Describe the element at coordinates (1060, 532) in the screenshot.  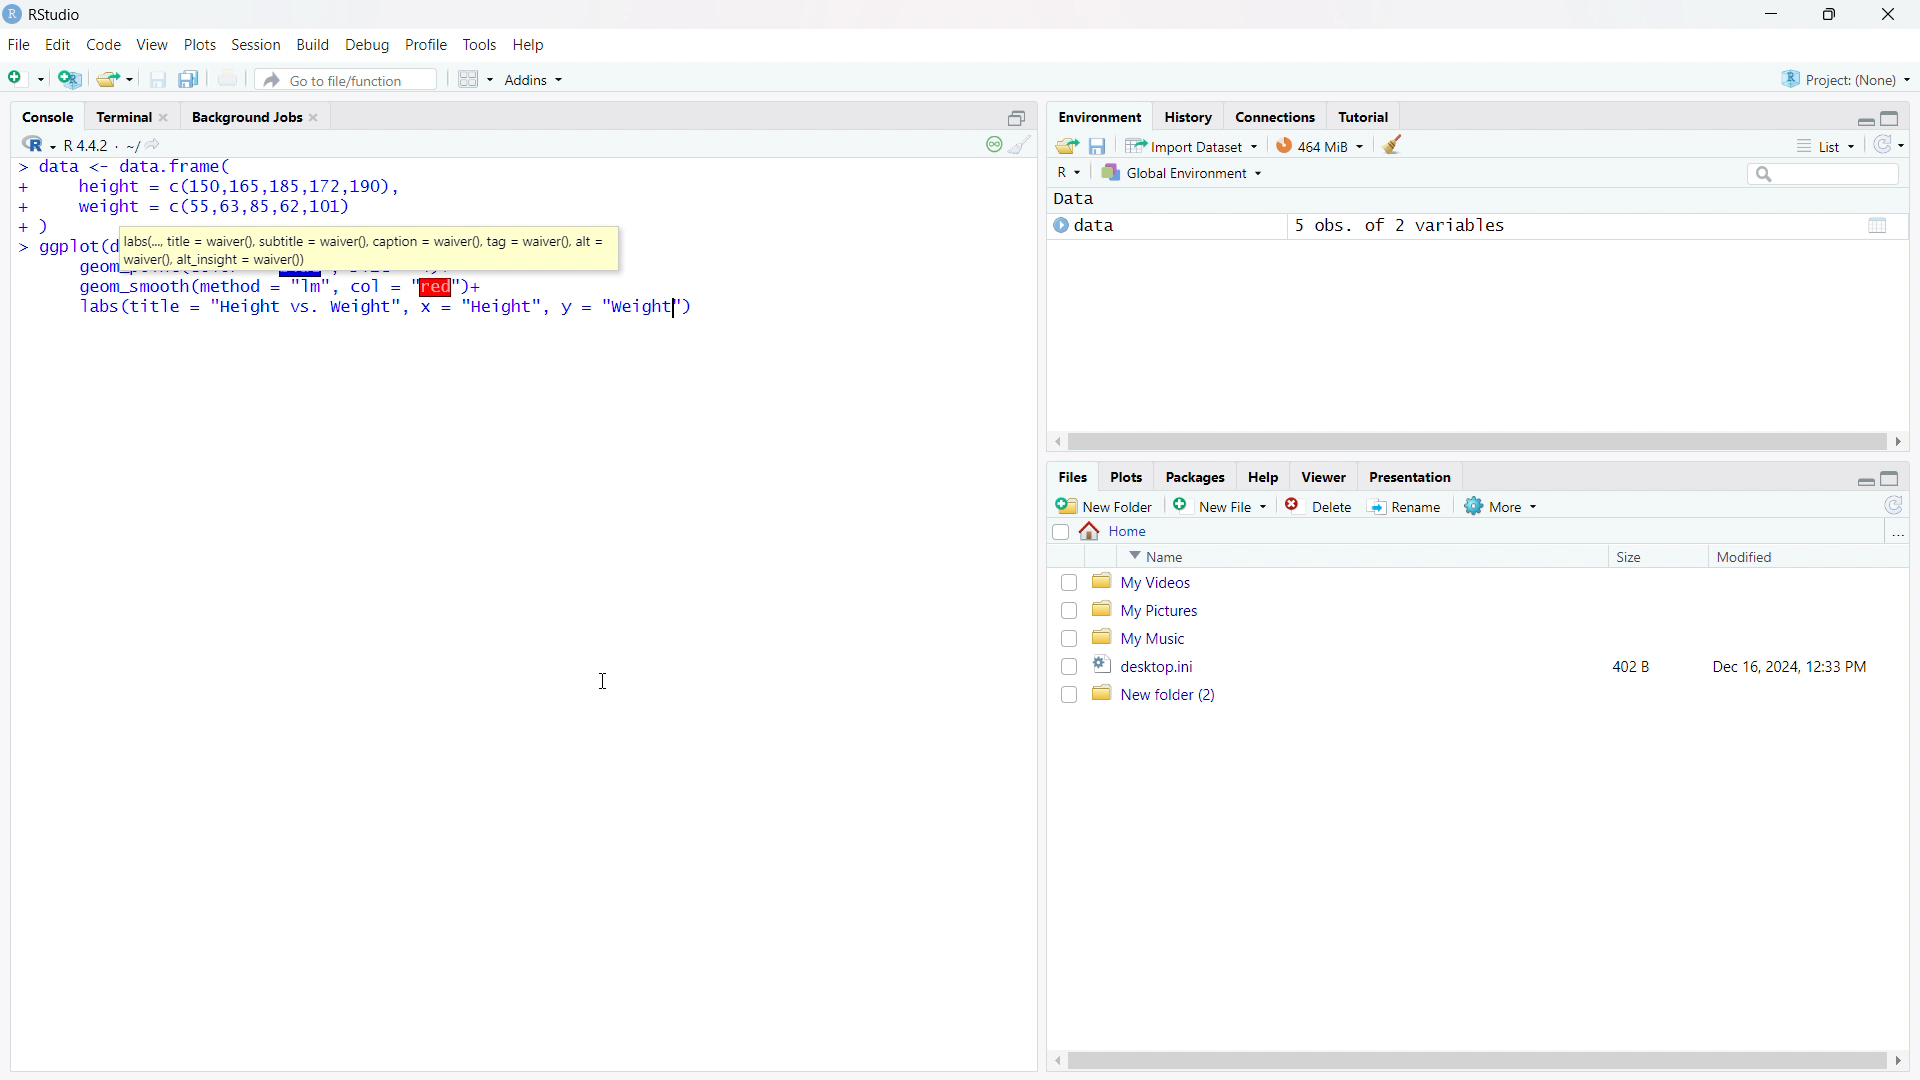
I see `select entry` at that location.